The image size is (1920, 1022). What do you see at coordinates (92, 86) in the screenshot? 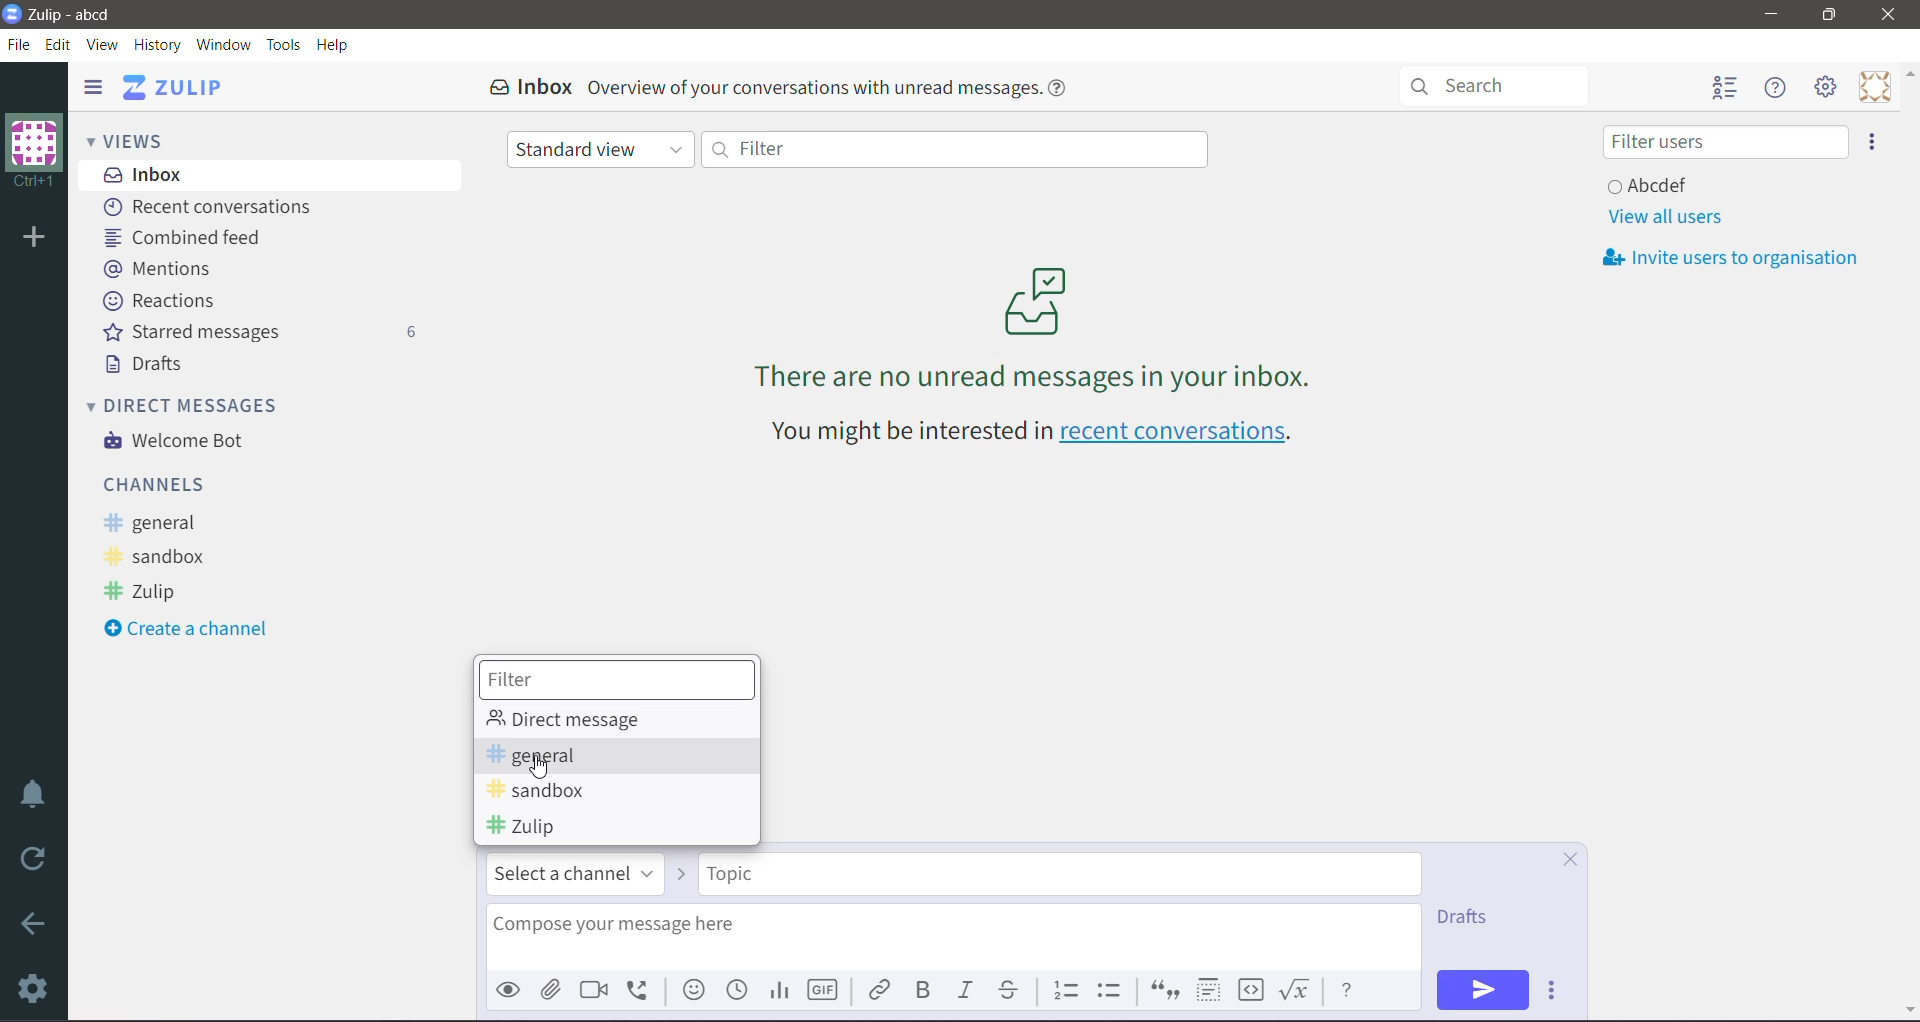
I see `Hide left sidebar` at bounding box center [92, 86].